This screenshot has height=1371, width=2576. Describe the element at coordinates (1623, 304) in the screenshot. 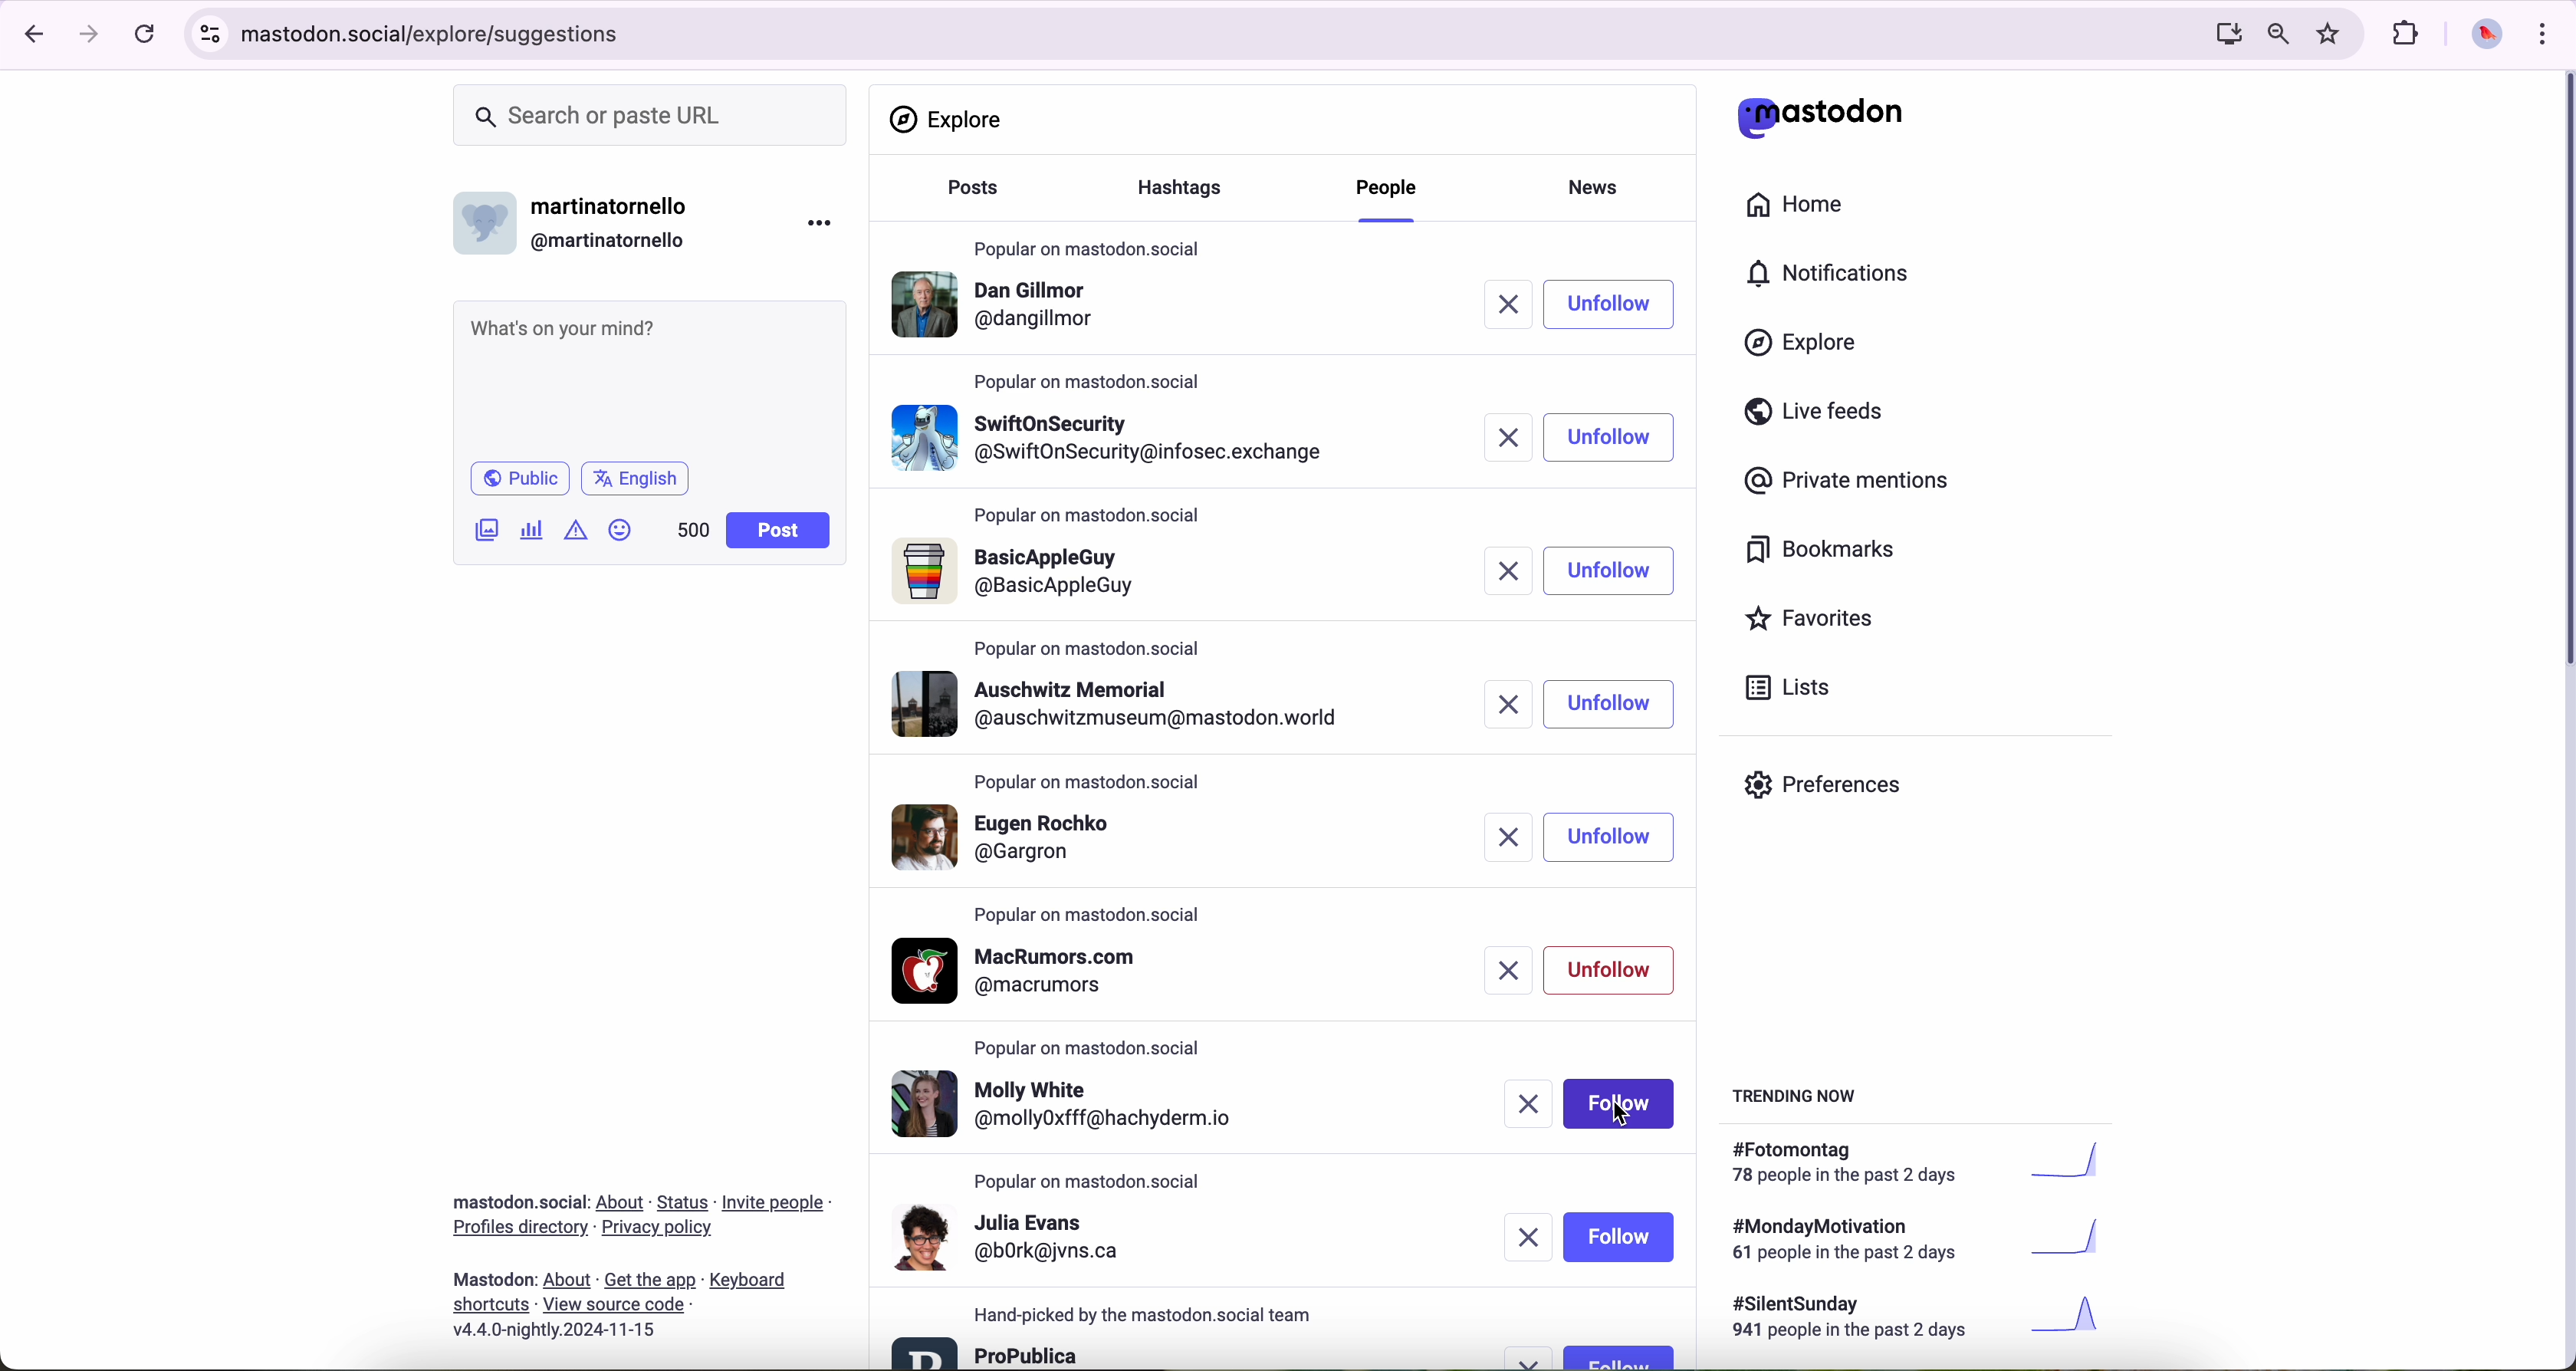

I see `click on follow button` at that location.